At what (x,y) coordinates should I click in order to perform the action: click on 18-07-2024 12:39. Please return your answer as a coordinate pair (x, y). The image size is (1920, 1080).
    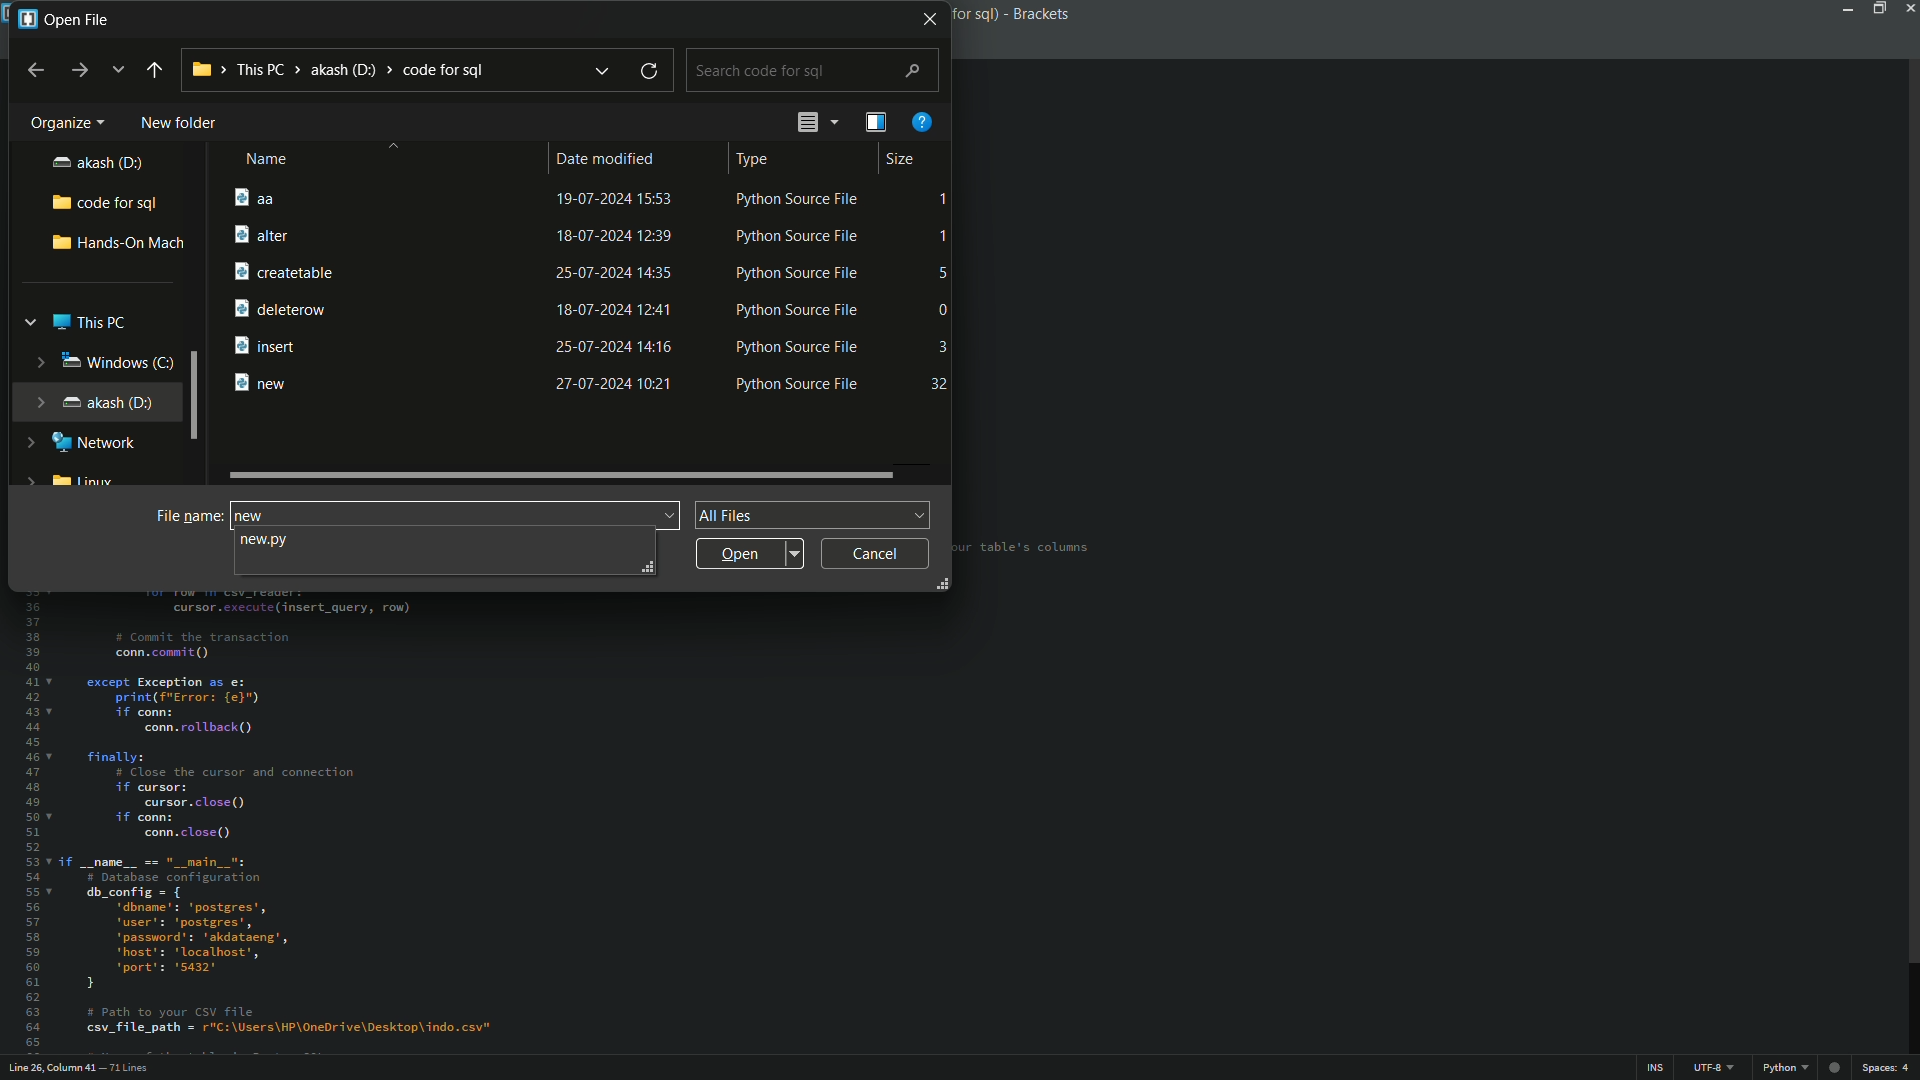
    Looking at the image, I should click on (611, 236).